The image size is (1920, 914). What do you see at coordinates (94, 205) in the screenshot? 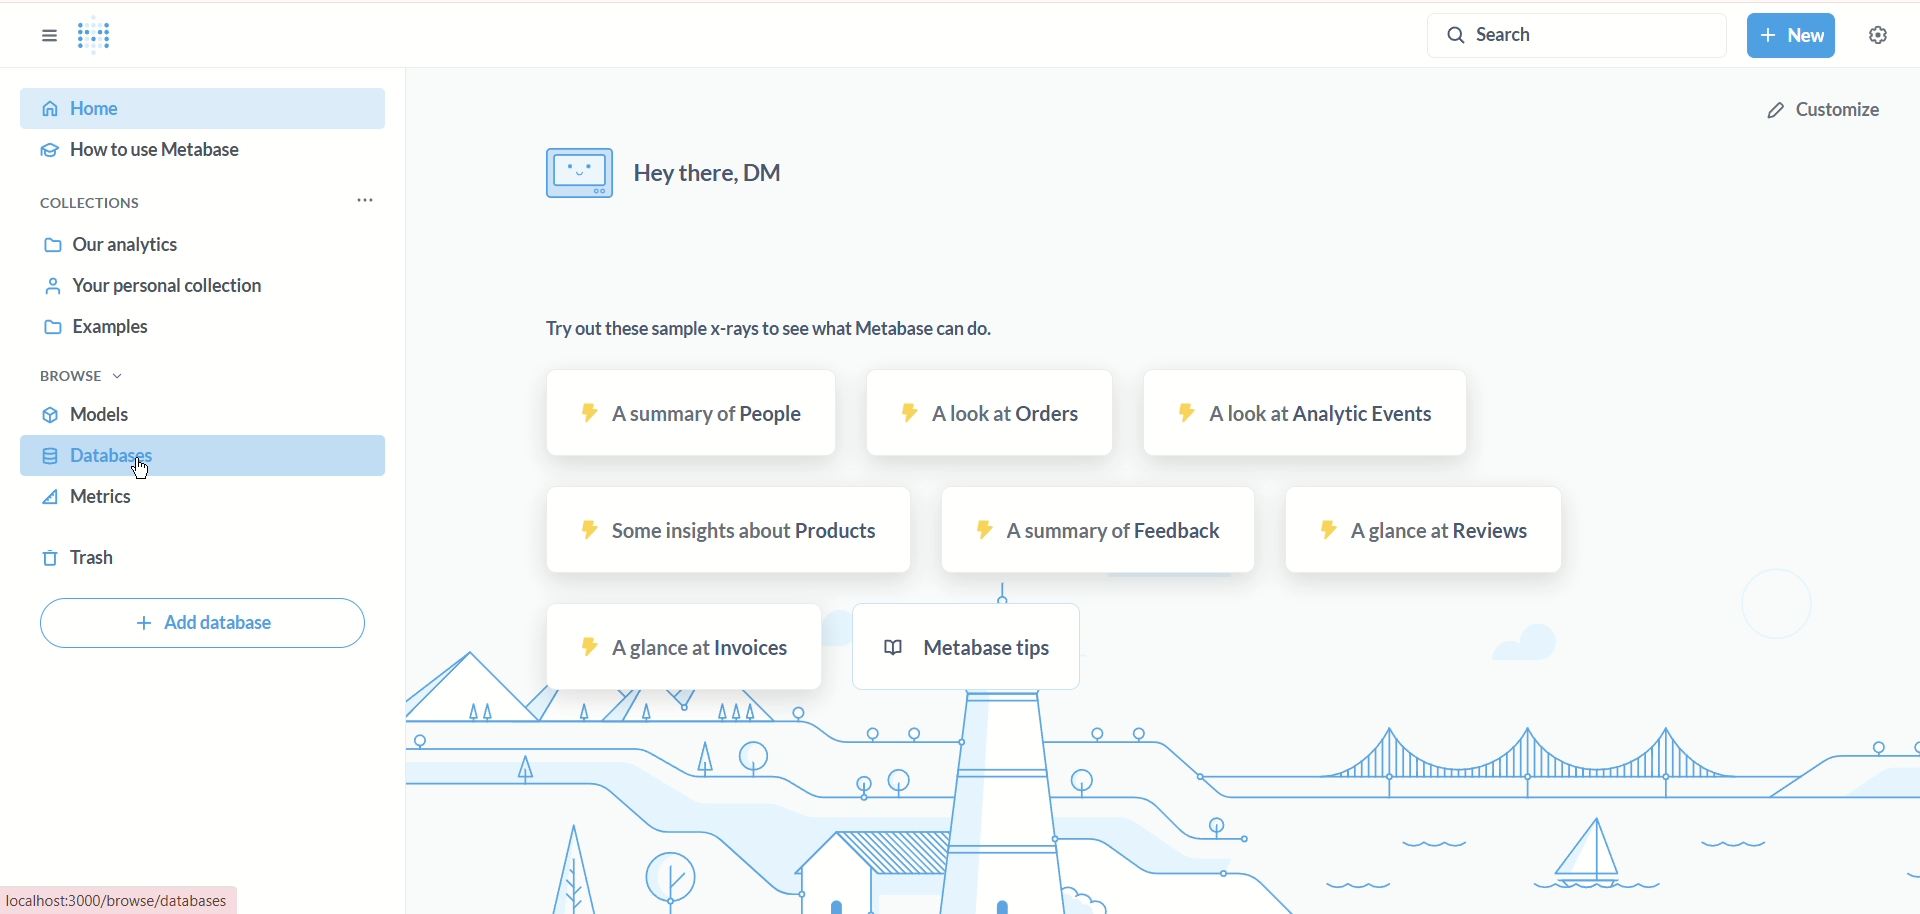
I see `collections` at bounding box center [94, 205].